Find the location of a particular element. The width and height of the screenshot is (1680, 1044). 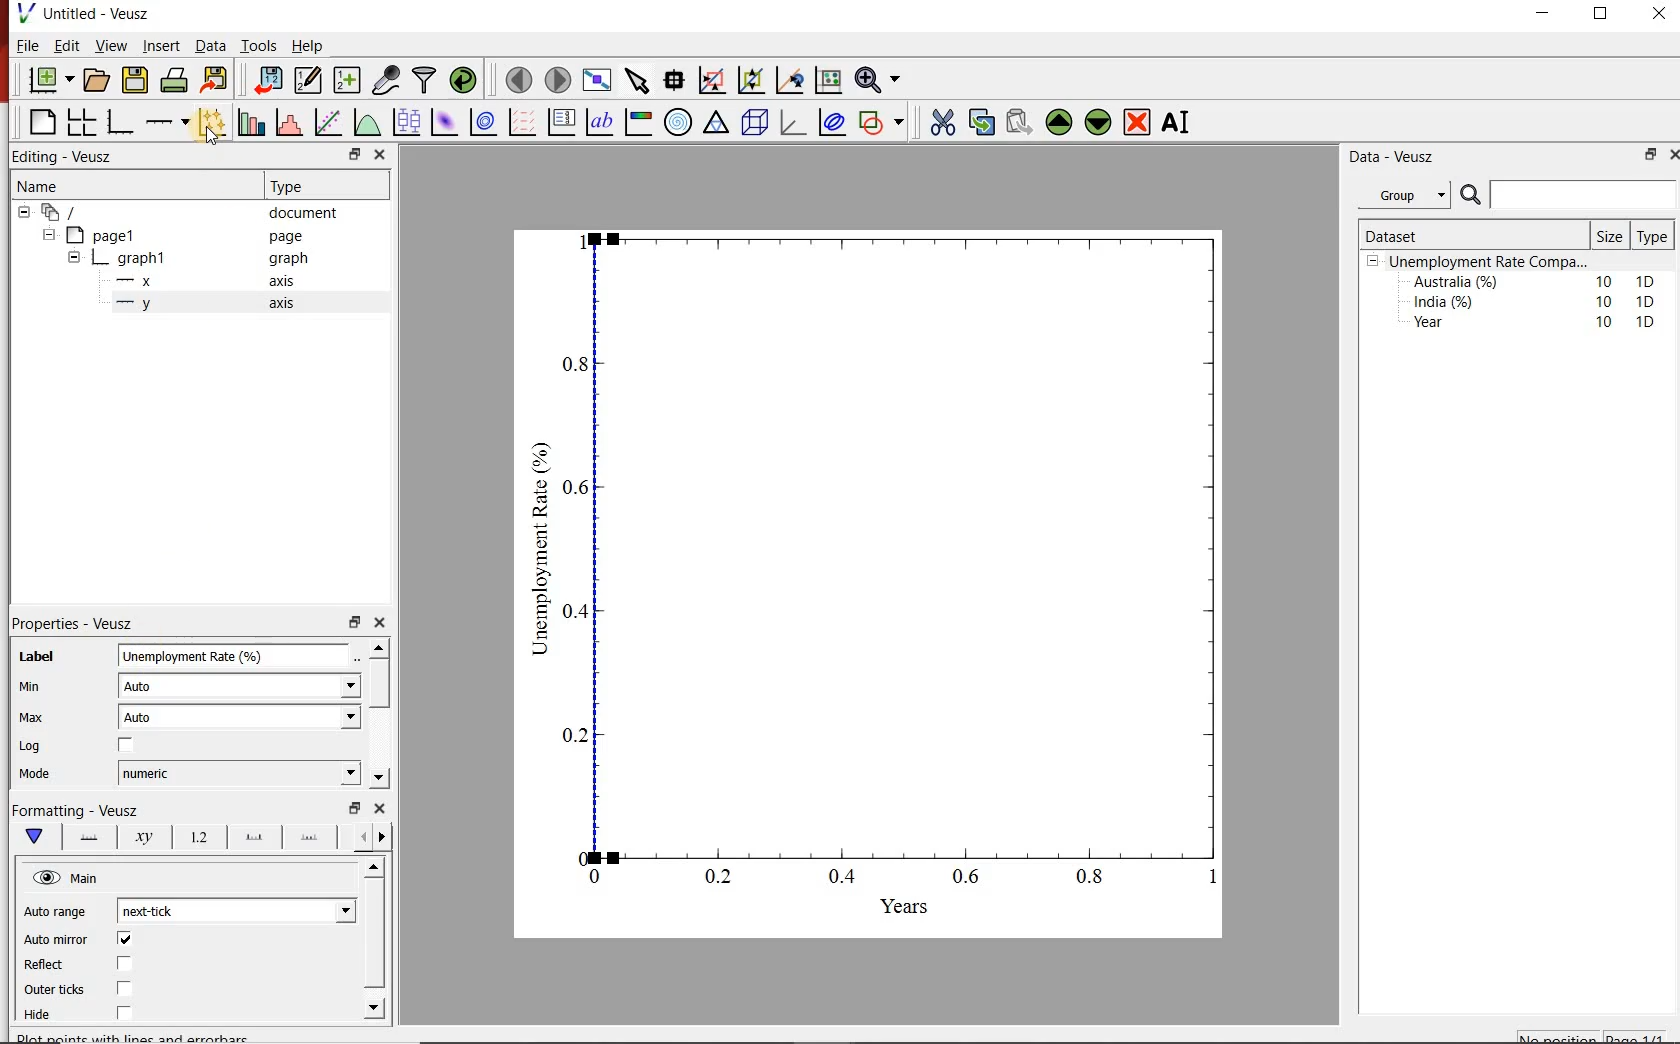

Reflect is located at coordinates (45, 966).